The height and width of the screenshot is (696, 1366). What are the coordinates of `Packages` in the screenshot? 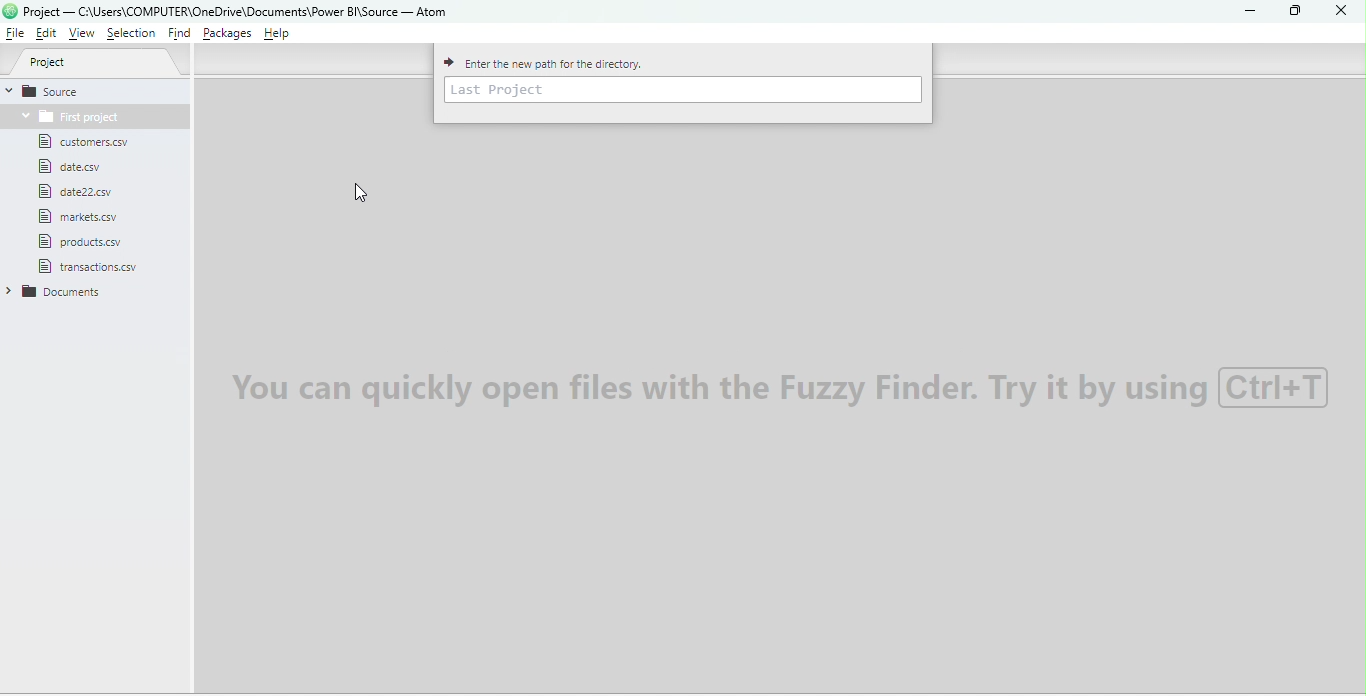 It's located at (225, 35).